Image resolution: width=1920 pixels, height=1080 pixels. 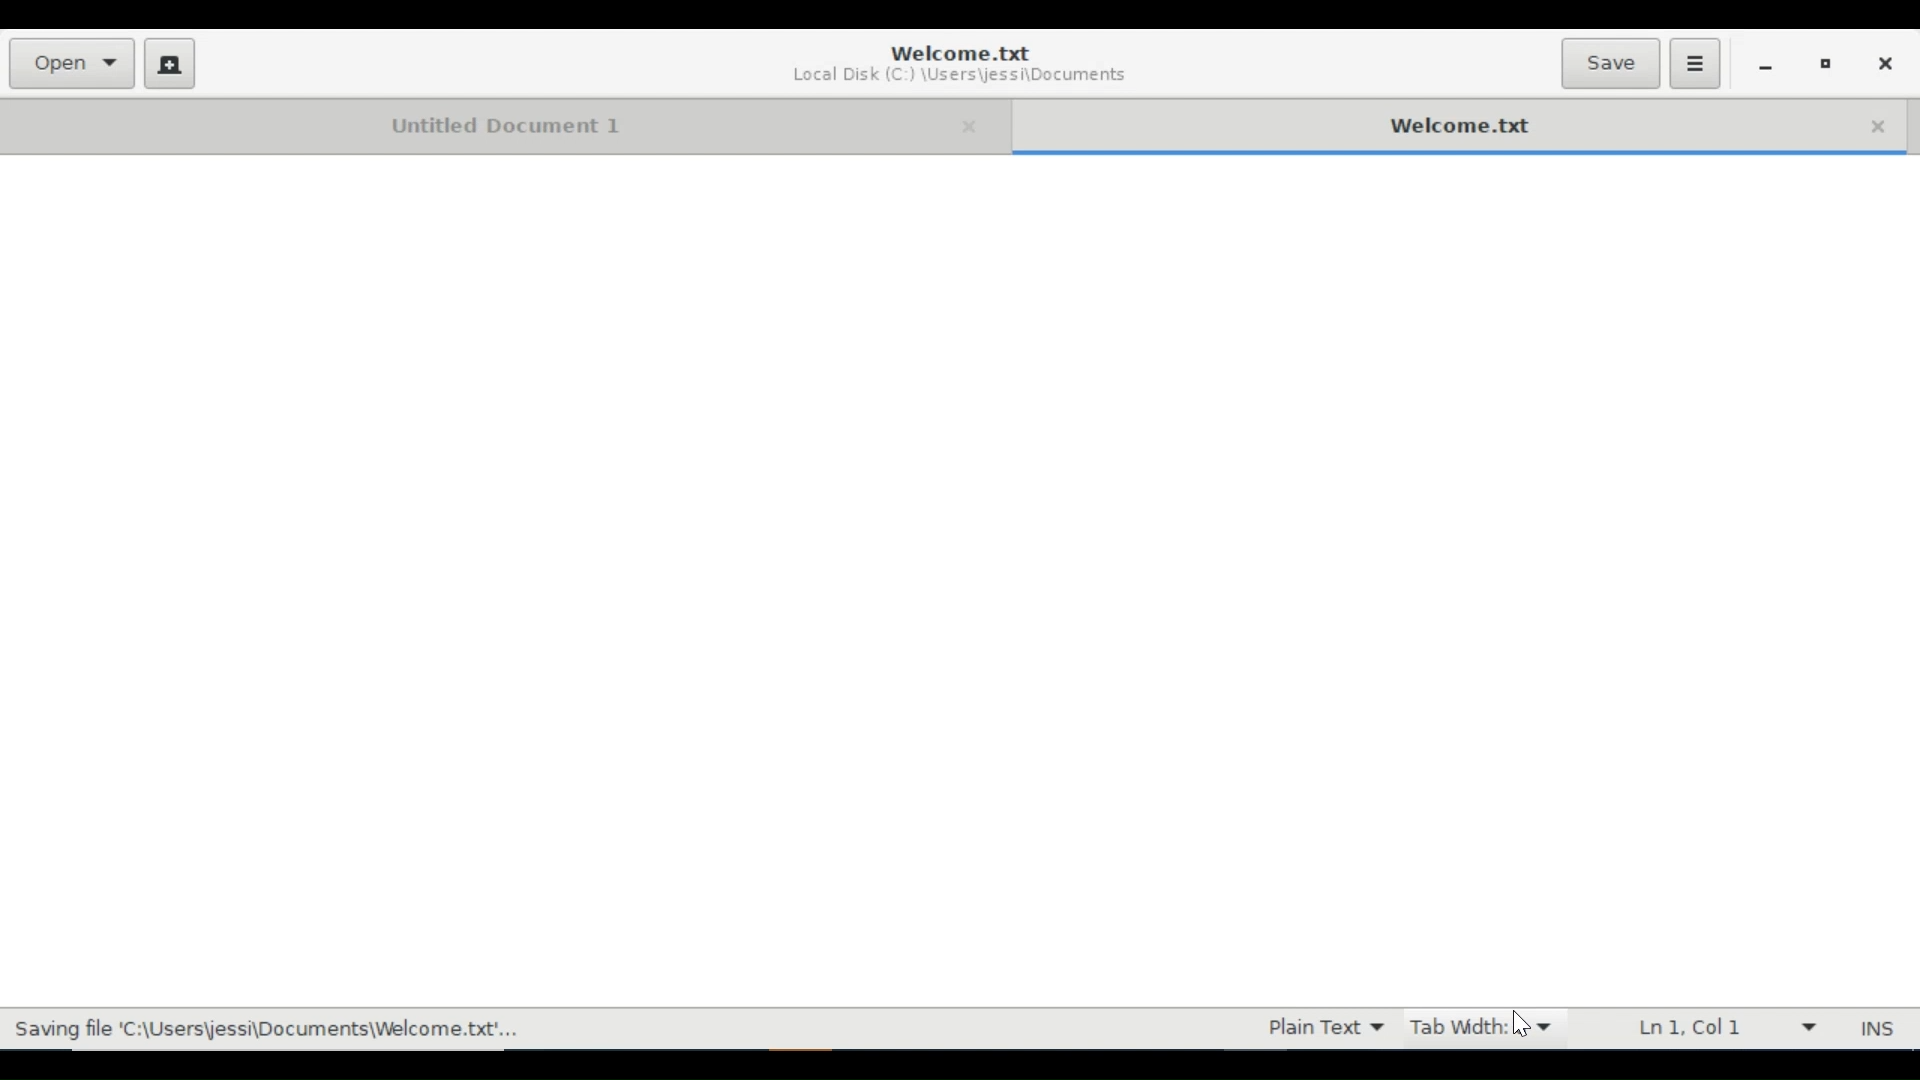 I want to click on Close, so click(x=966, y=124).